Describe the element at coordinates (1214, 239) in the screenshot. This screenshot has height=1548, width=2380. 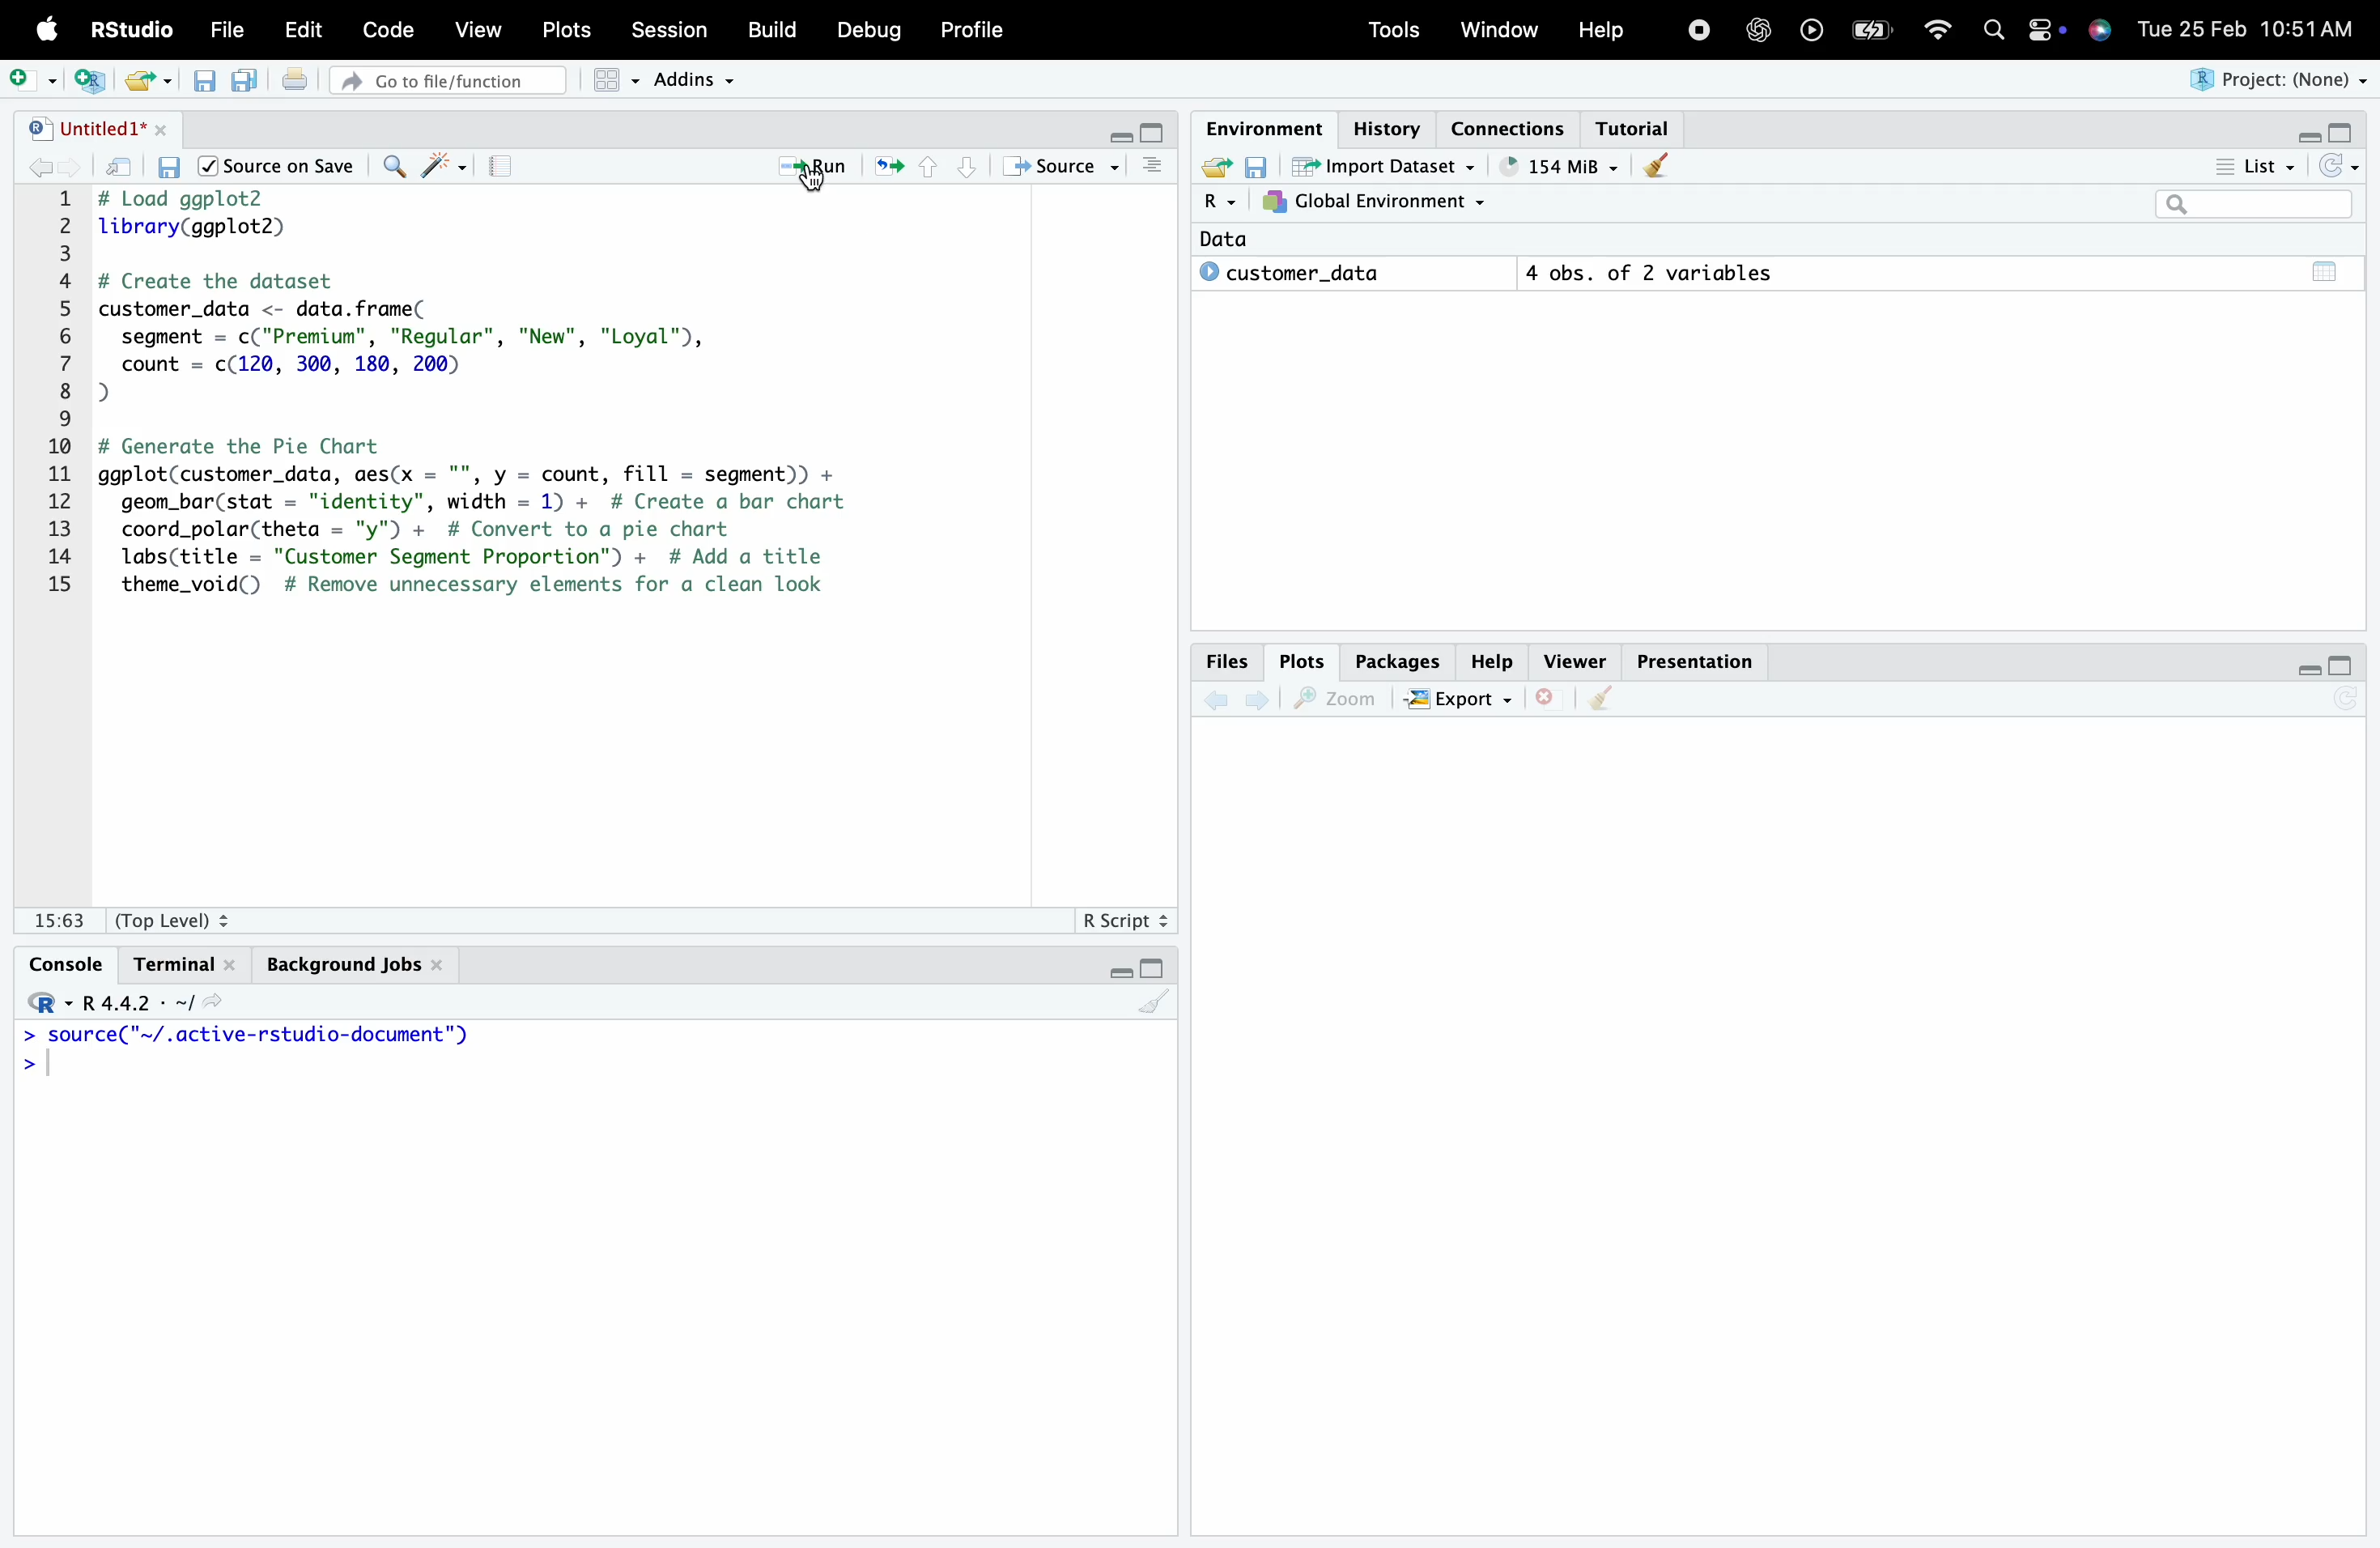
I see `Data` at that location.